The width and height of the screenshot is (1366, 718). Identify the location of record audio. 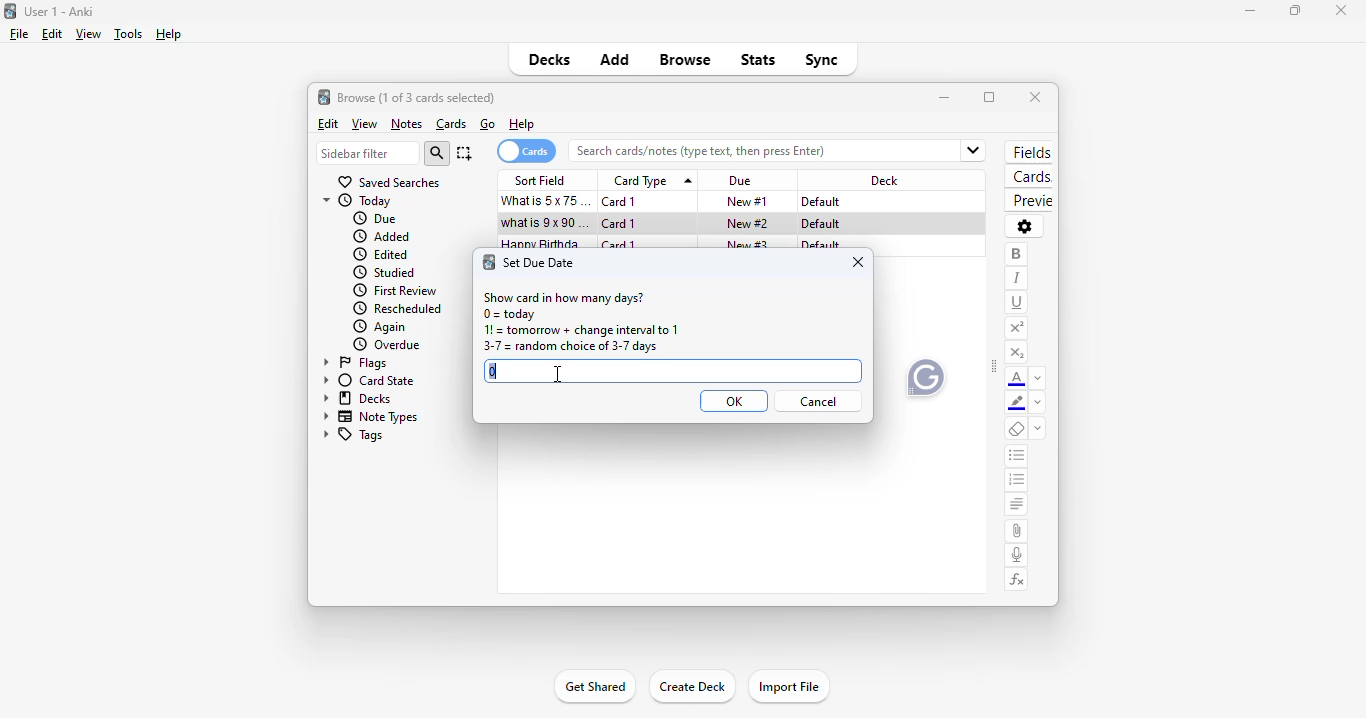
(1017, 555).